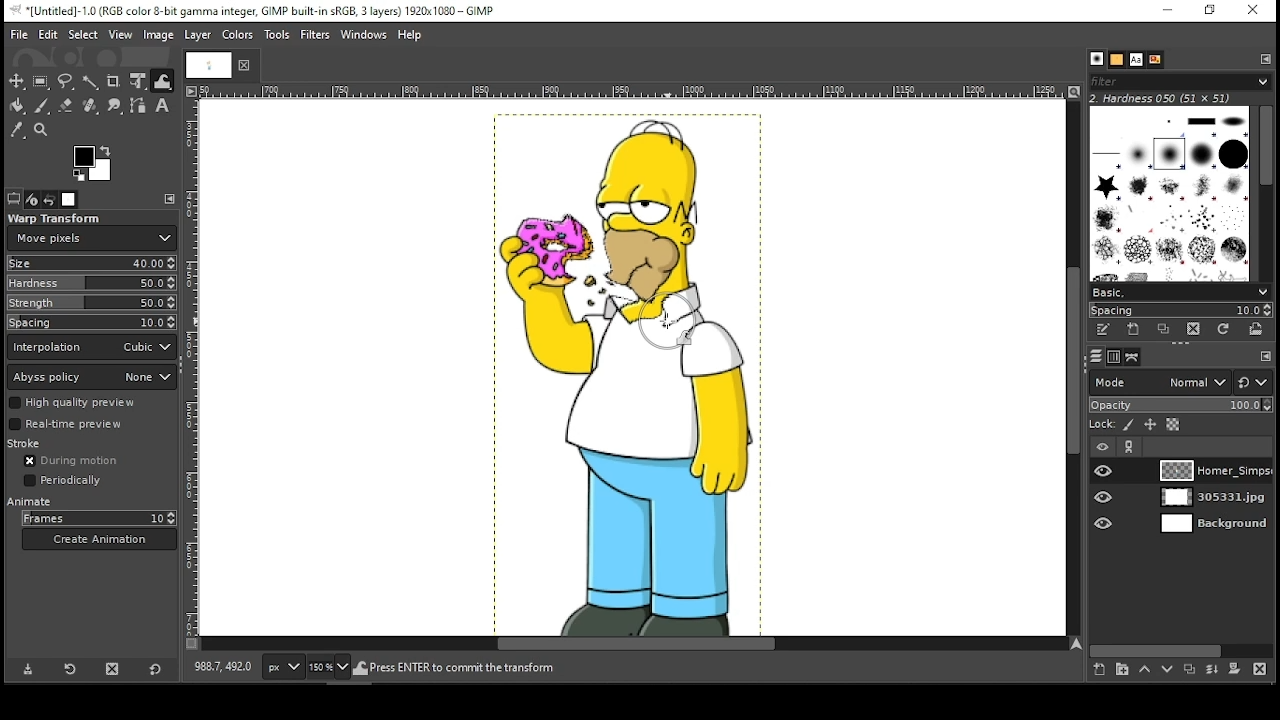 Image resolution: width=1280 pixels, height=720 pixels. Describe the element at coordinates (197, 35) in the screenshot. I see `layer` at that location.